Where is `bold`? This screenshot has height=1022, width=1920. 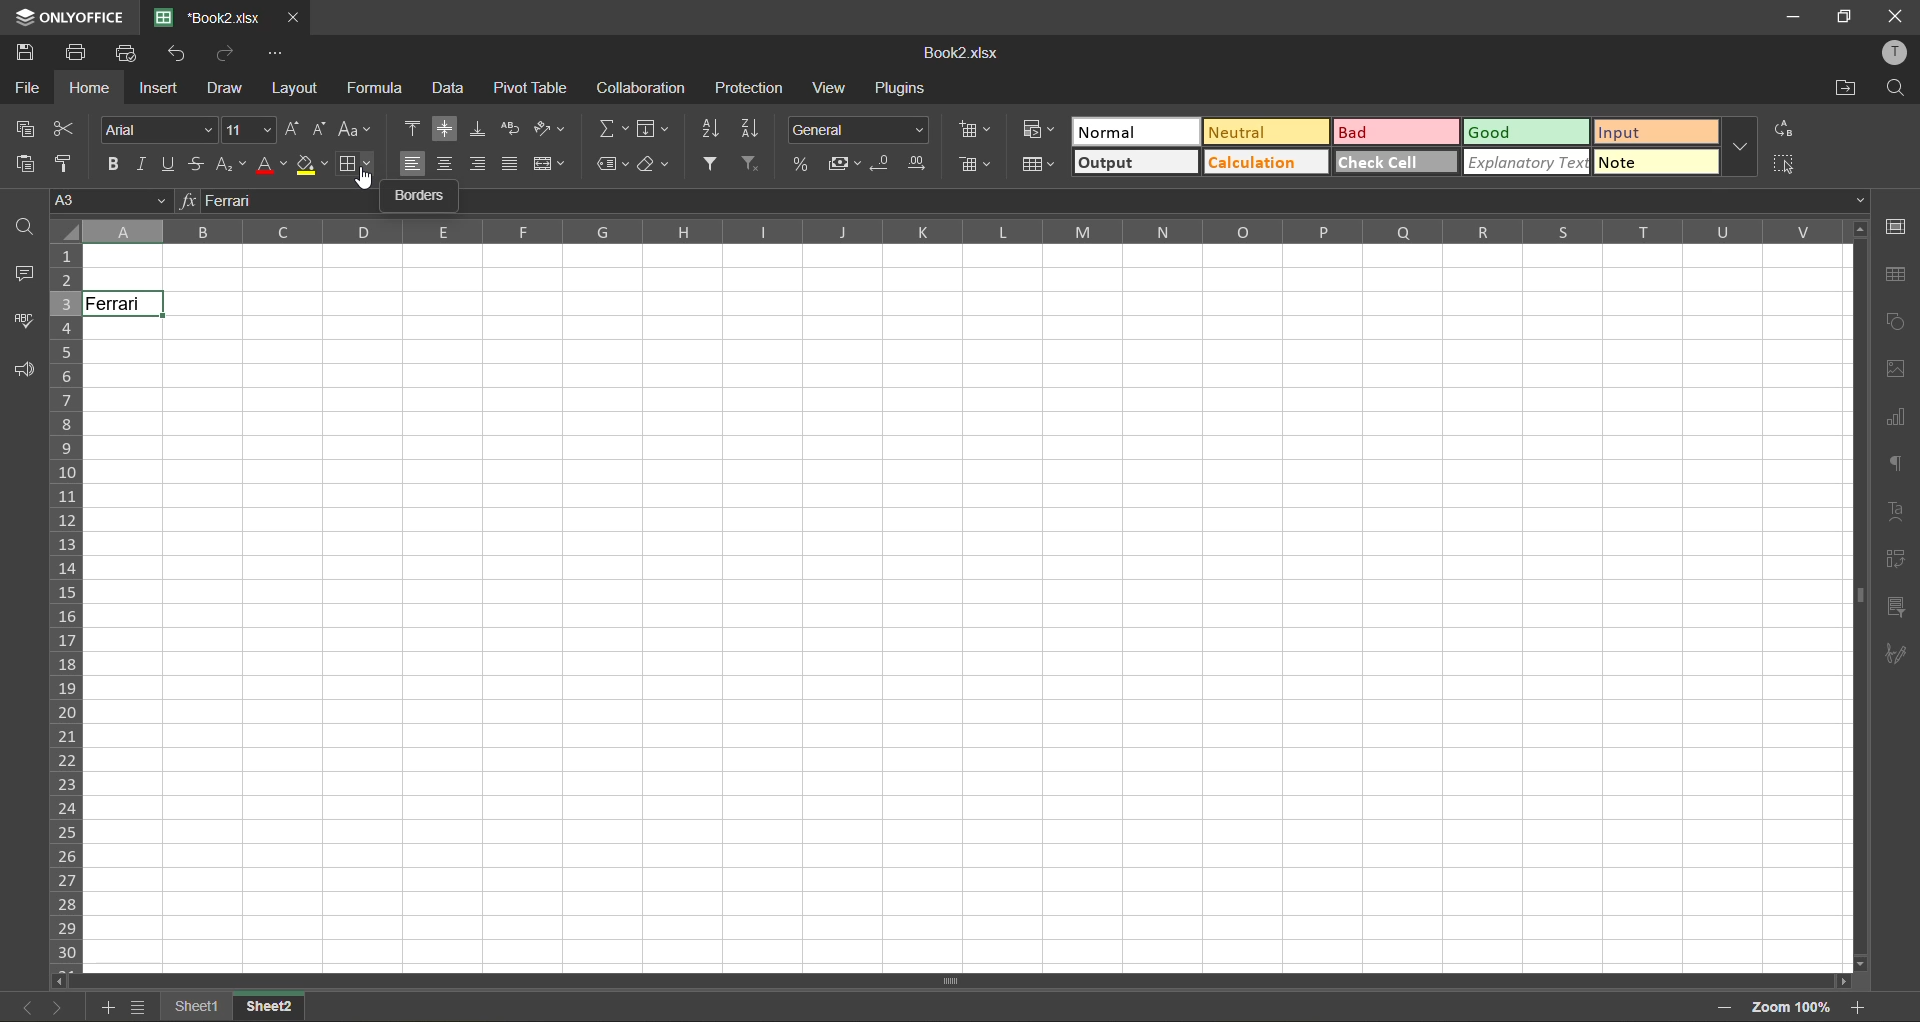 bold is located at coordinates (115, 166).